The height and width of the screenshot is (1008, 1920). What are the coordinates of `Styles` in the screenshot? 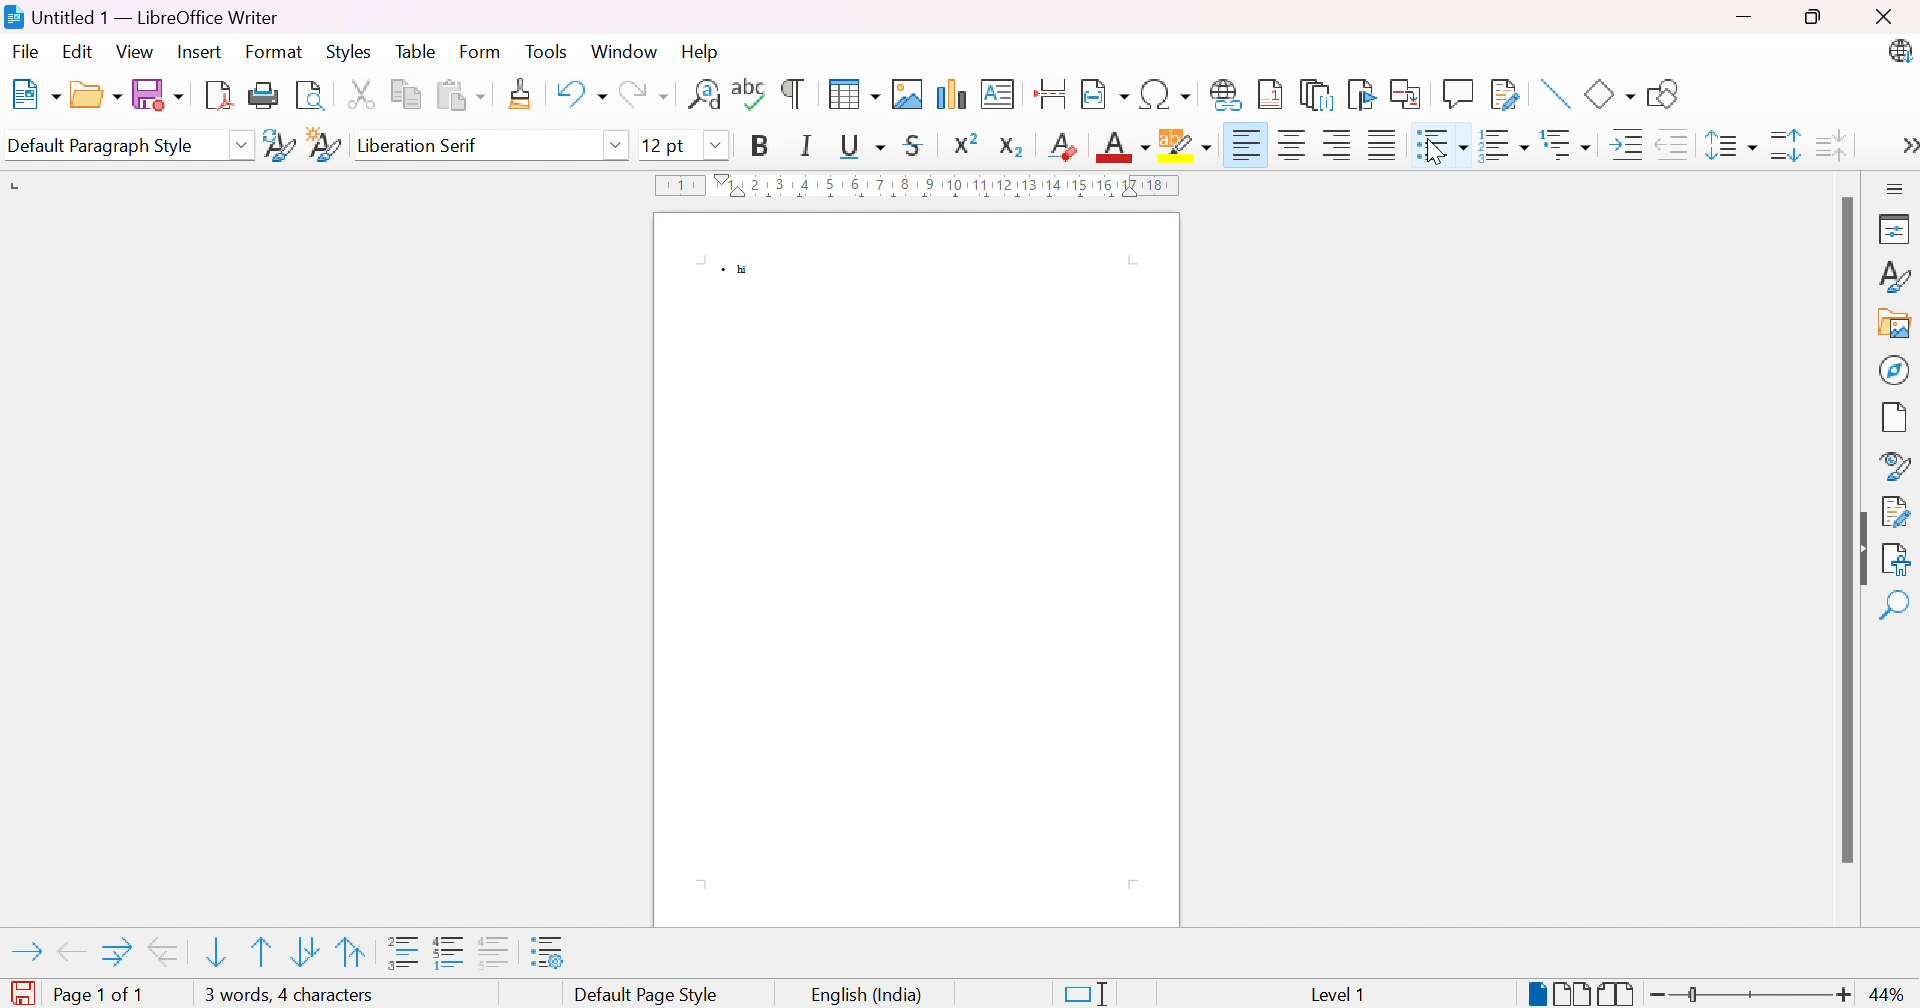 It's located at (348, 51).